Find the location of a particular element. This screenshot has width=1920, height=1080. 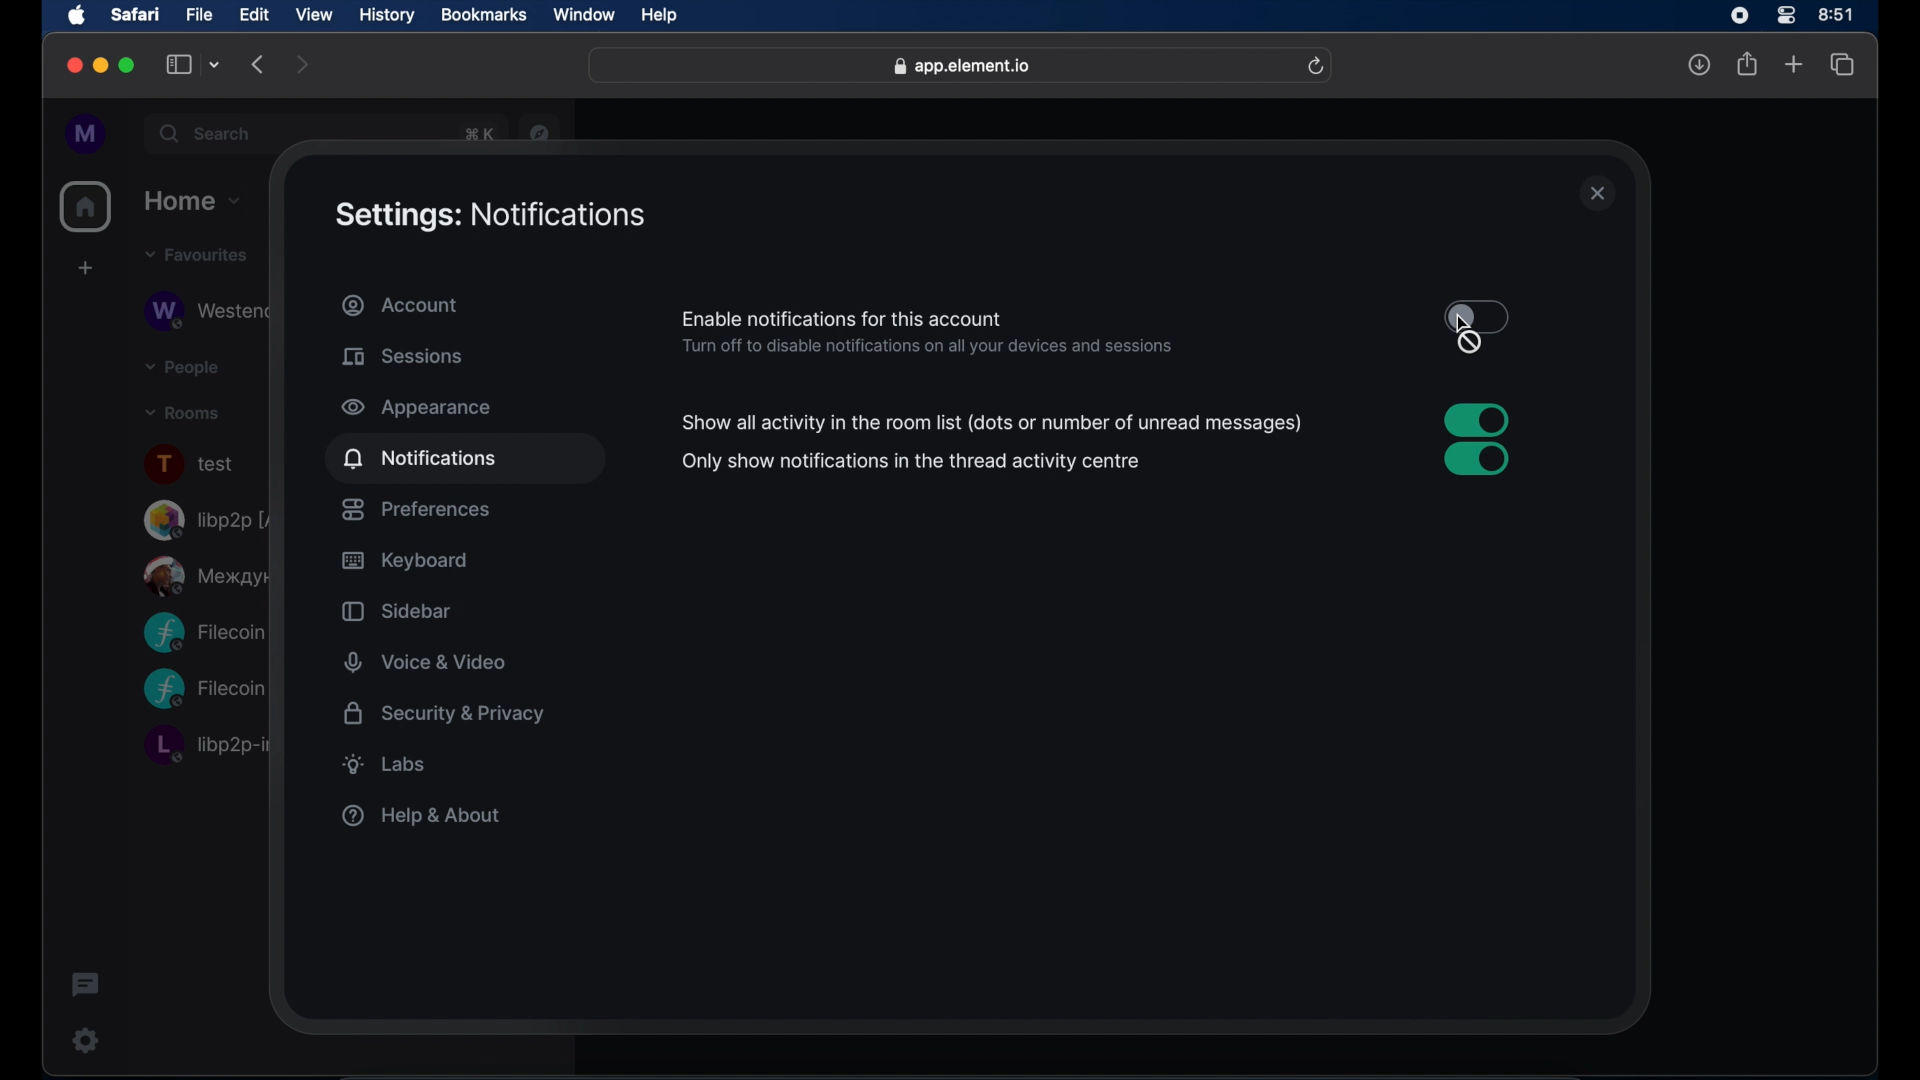

settings: notifications is located at coordinates (493, 217).